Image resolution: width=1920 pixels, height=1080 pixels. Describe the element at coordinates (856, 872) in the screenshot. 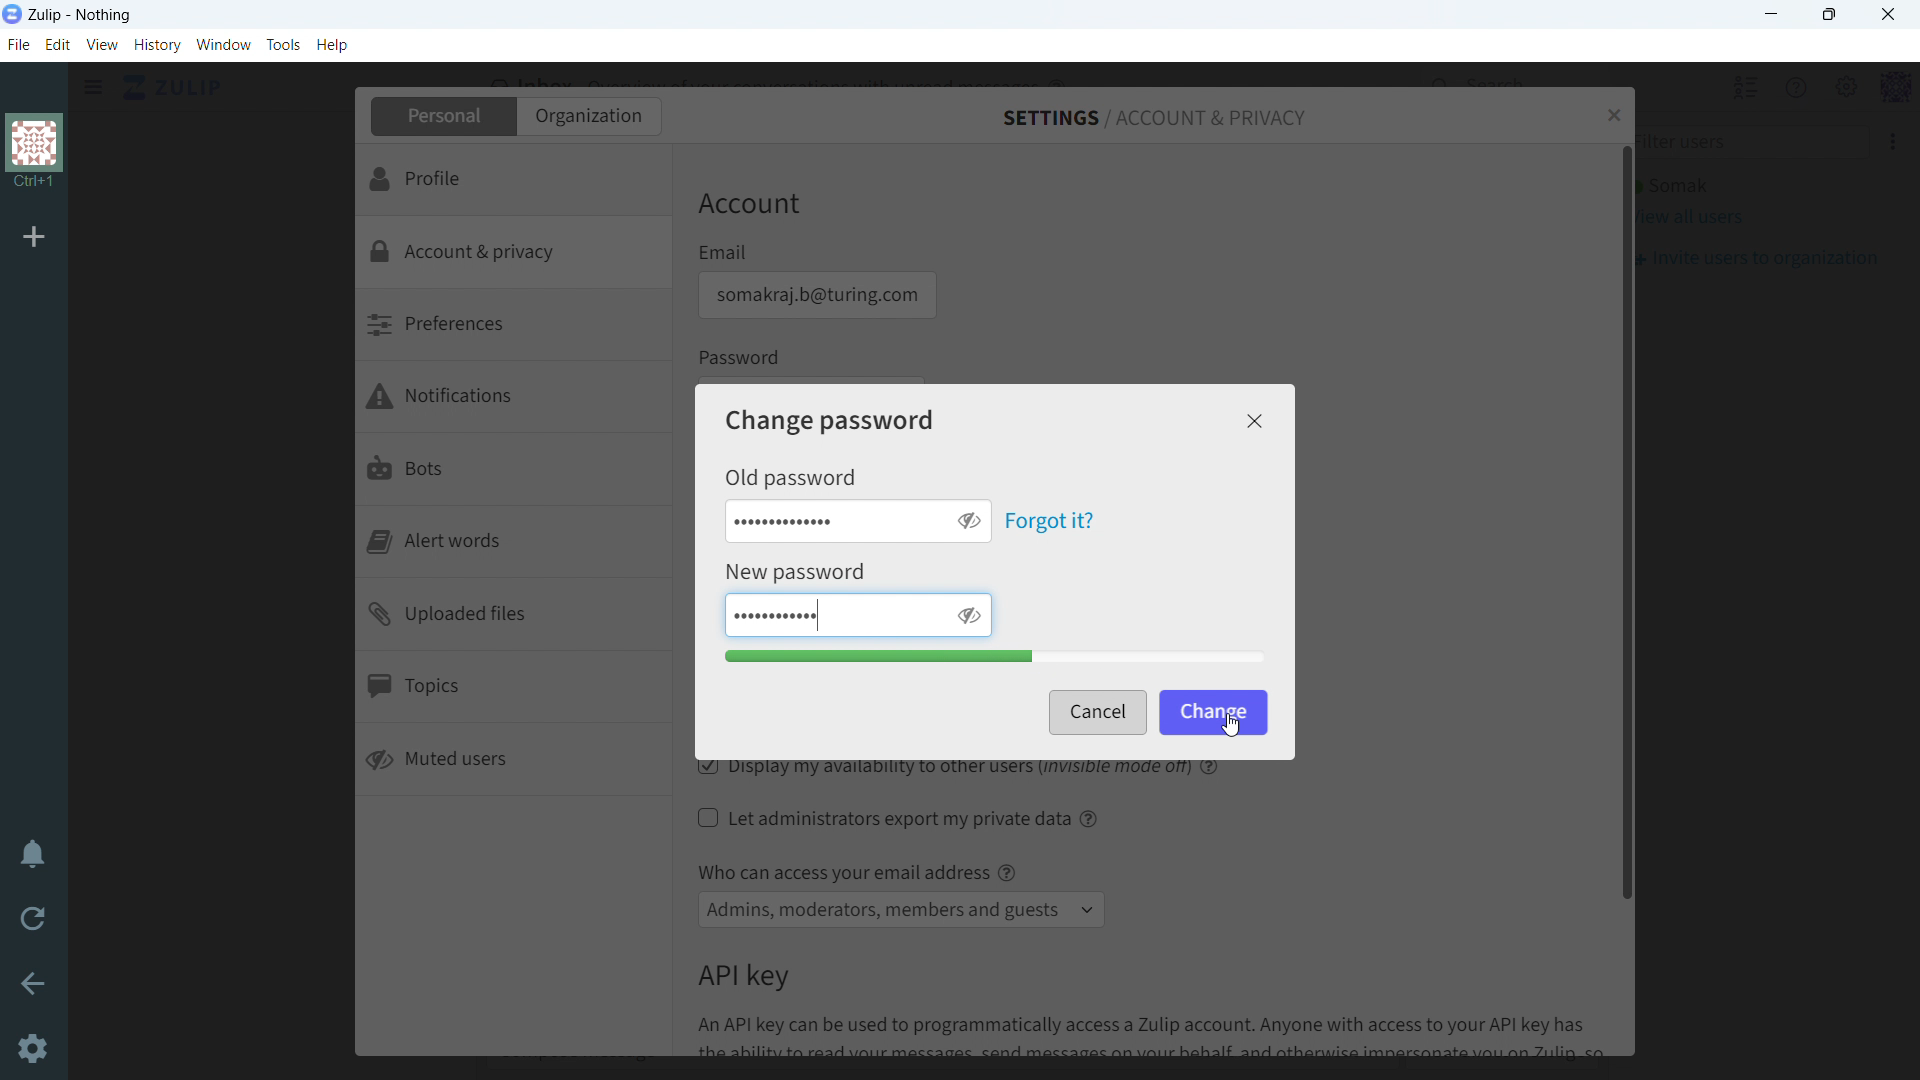

I see `Who can access your email address @` at that location.